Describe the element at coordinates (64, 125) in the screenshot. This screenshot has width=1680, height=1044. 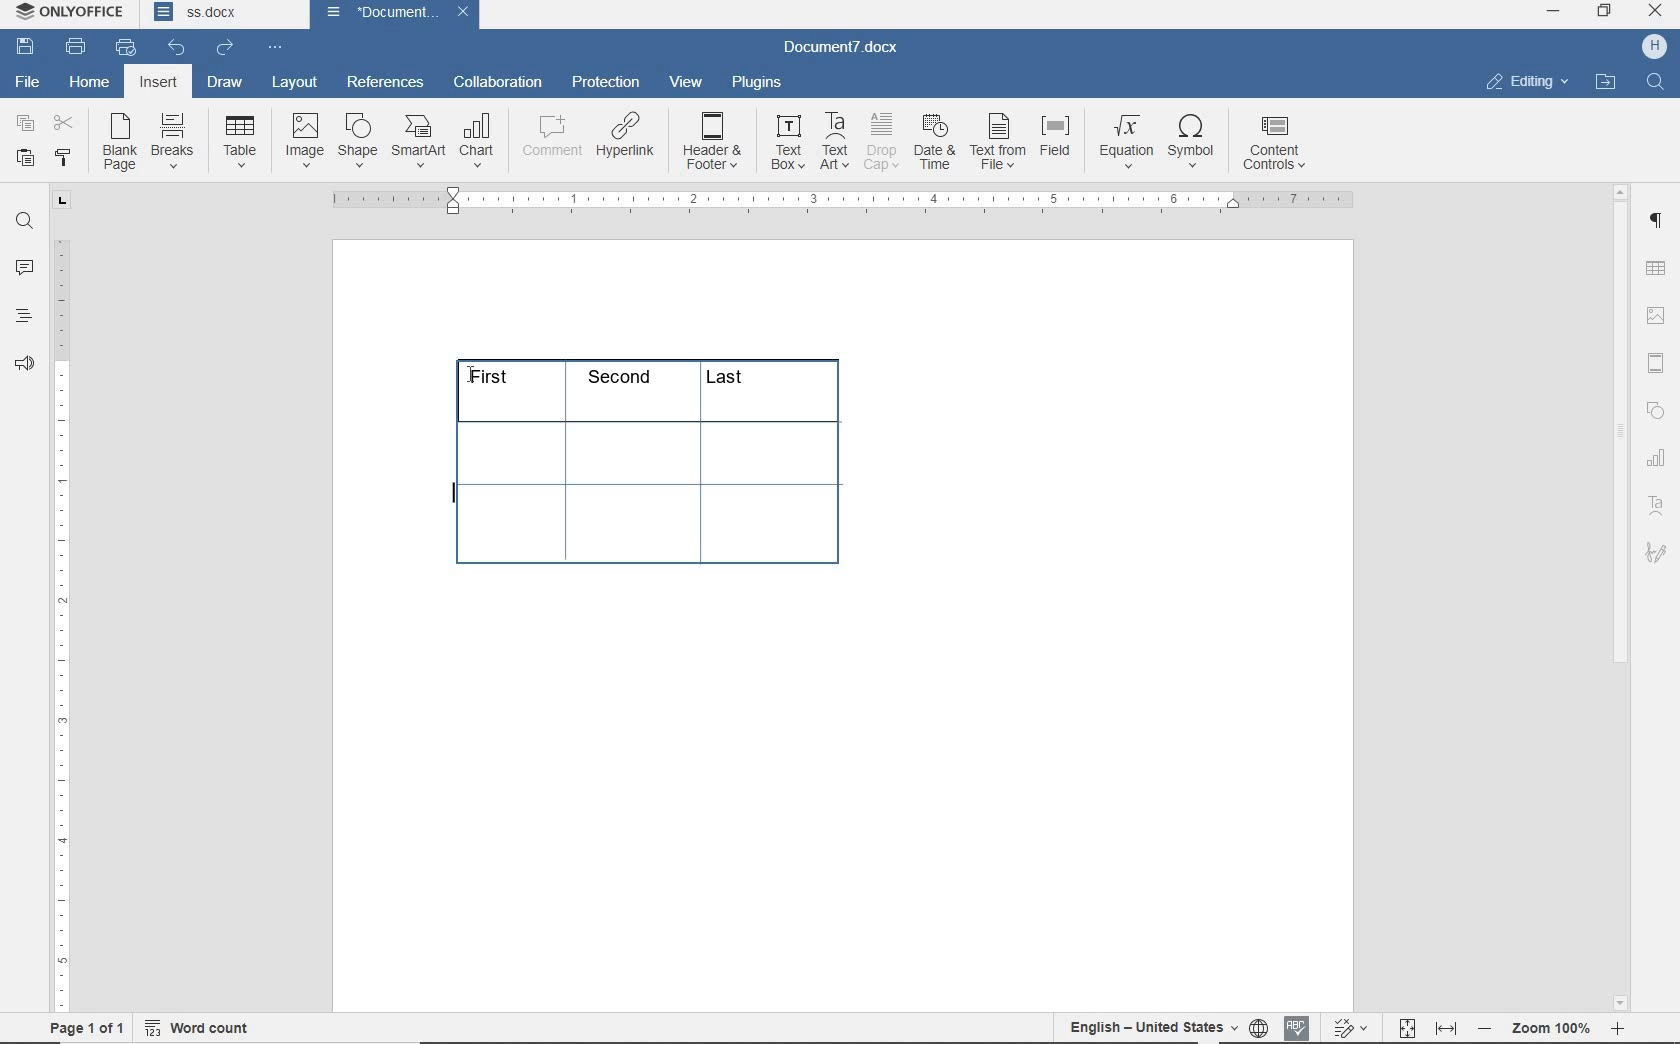
I see `cut` at that location.